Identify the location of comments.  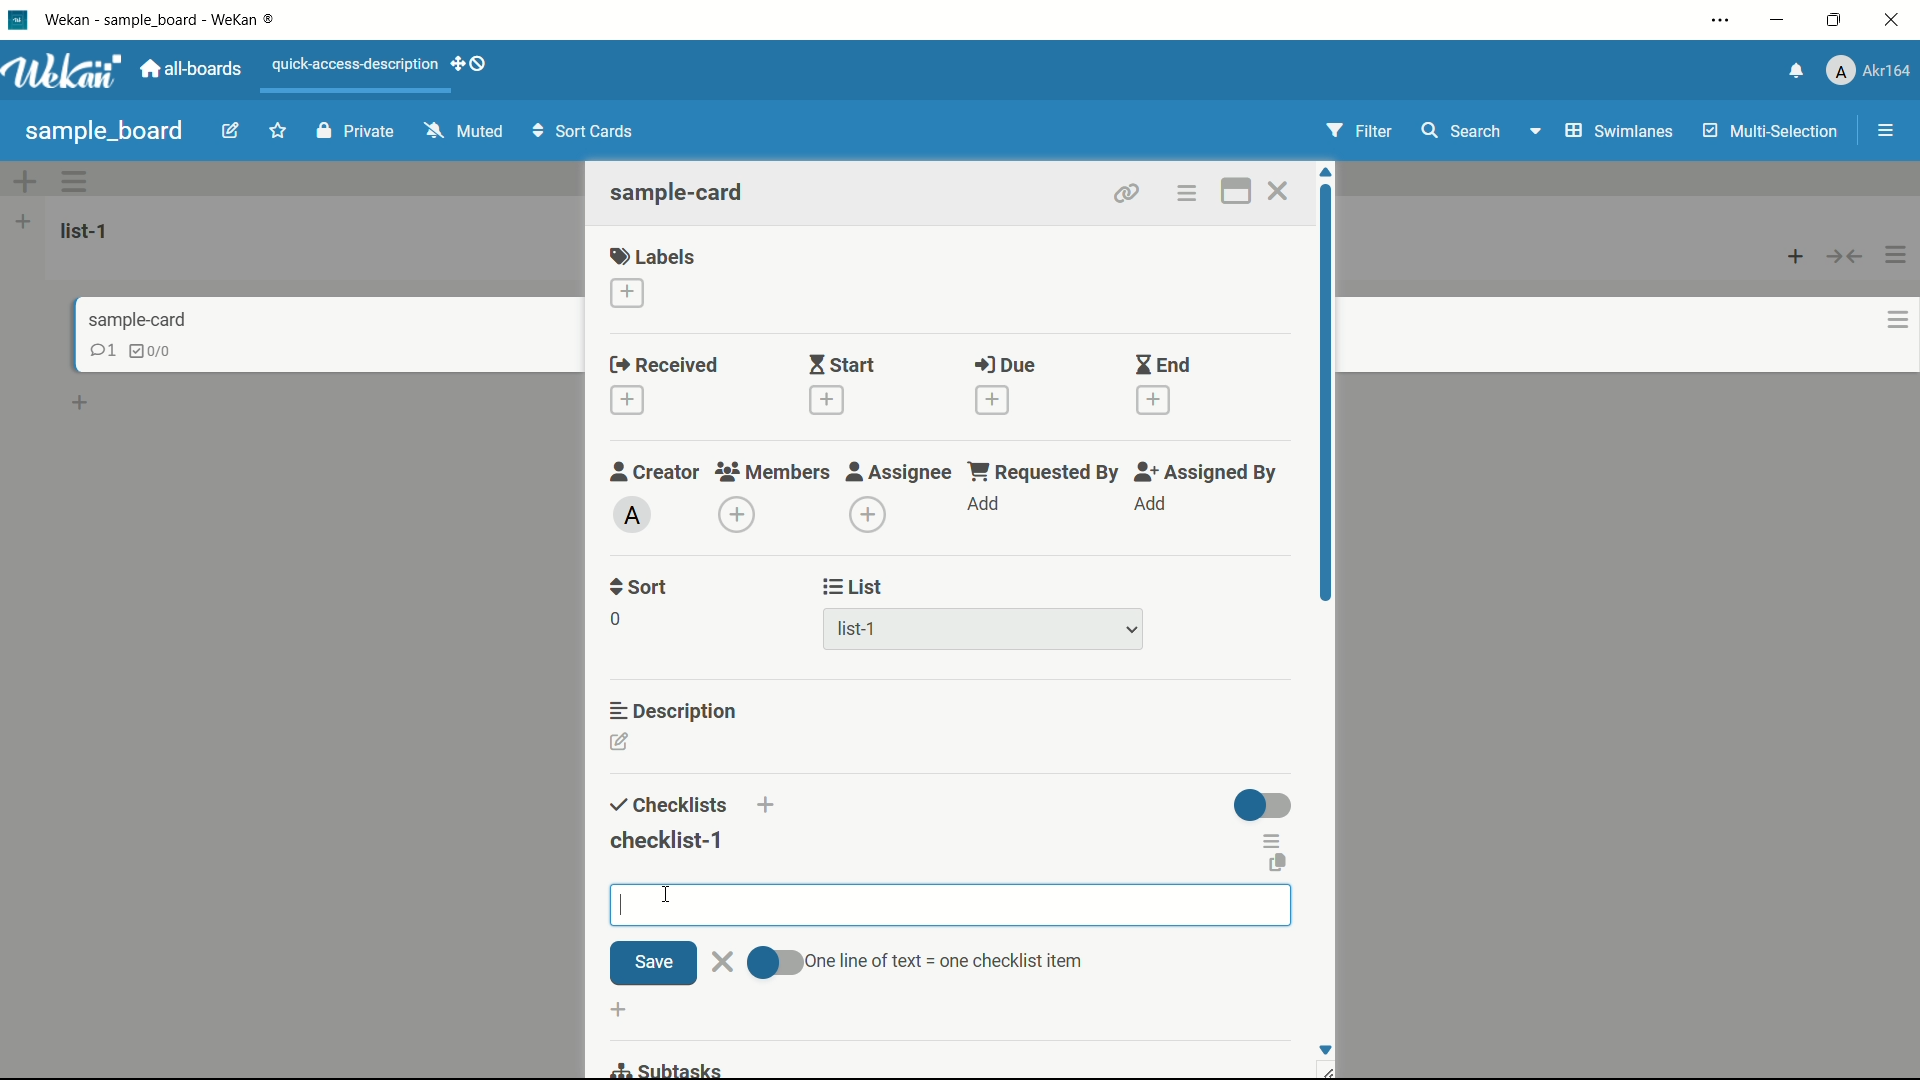
(101, 352).